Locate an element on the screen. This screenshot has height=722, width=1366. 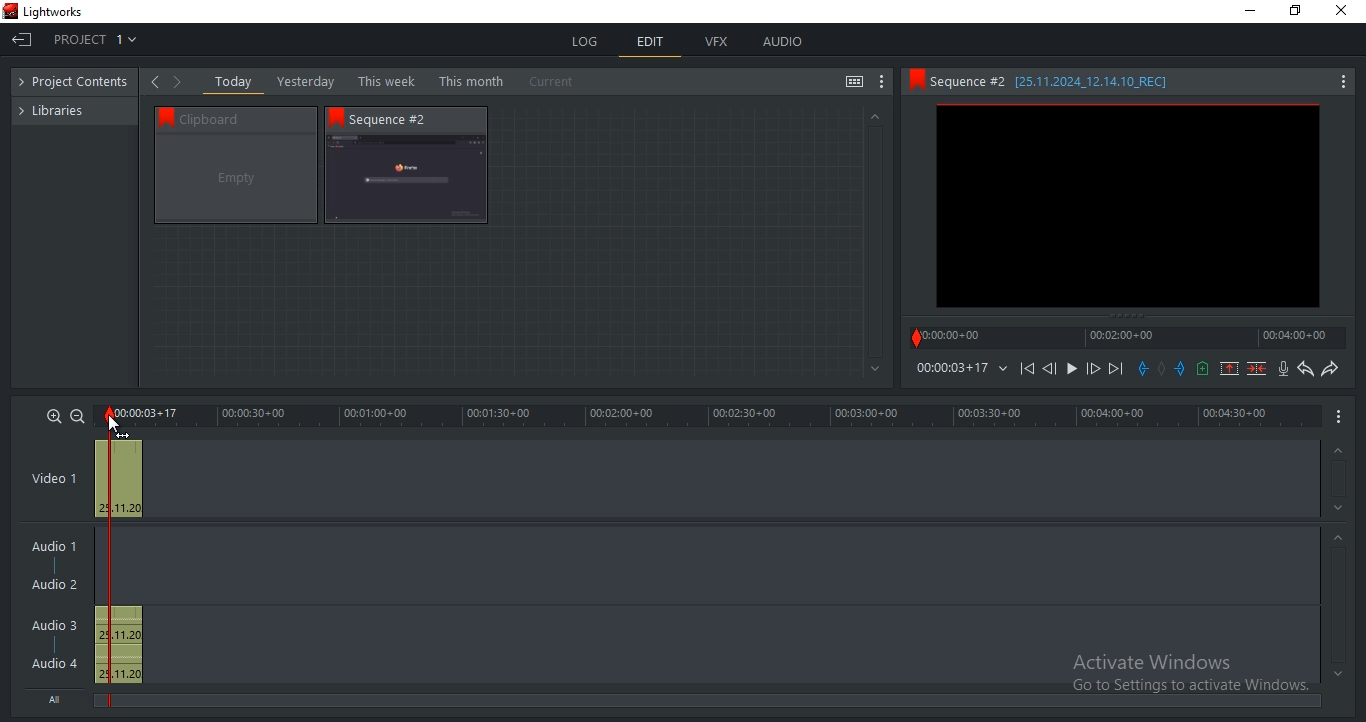
mark in is located at coordinates (1143, 368).